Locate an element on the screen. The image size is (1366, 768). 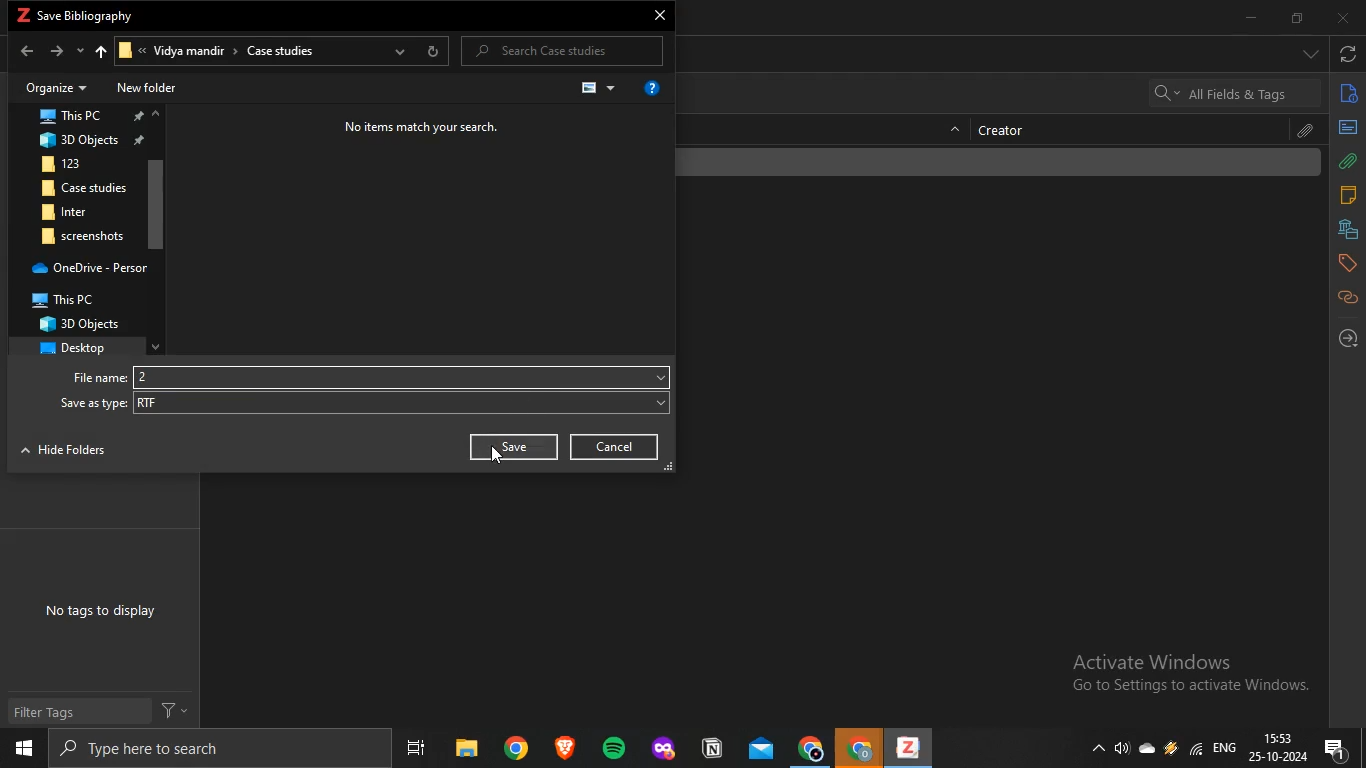
notification is located at coordinates (1337, 748).